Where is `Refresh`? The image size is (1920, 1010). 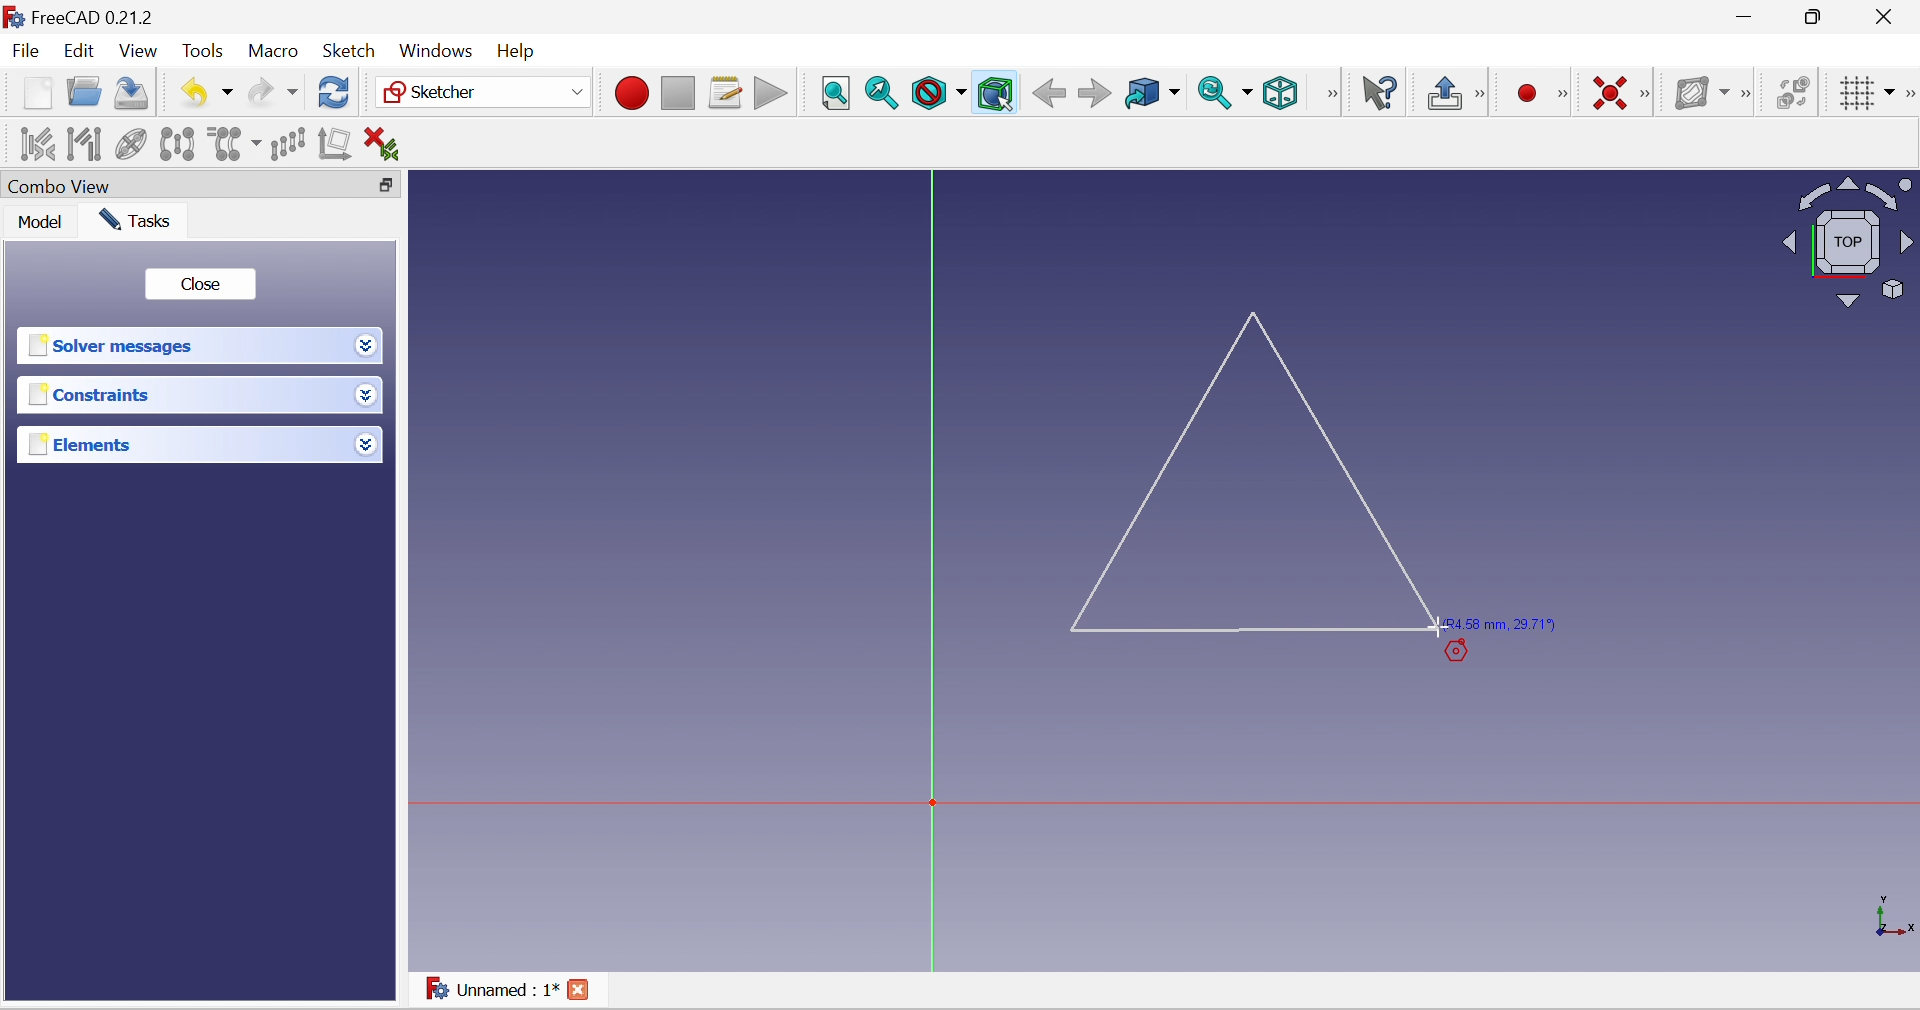
Refresh is located at coordinates (334, 94).